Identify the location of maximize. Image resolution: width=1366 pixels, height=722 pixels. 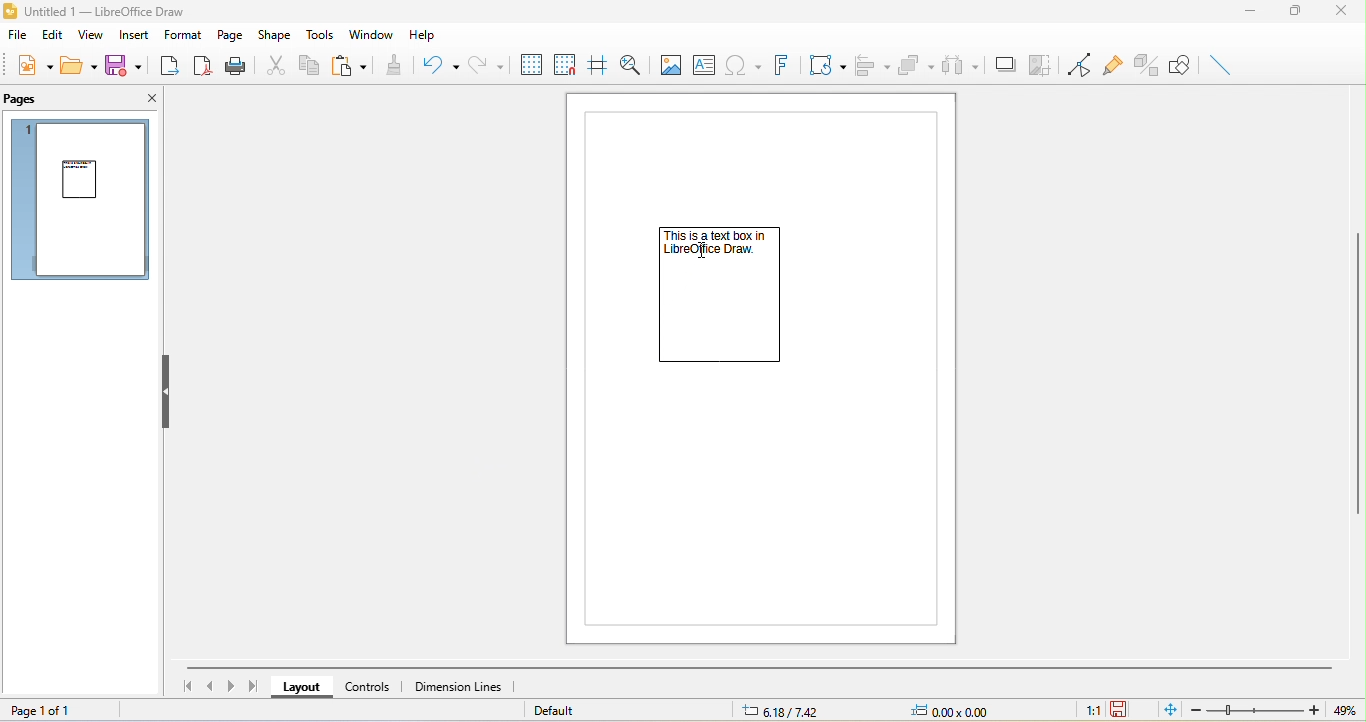
(1298, 12).